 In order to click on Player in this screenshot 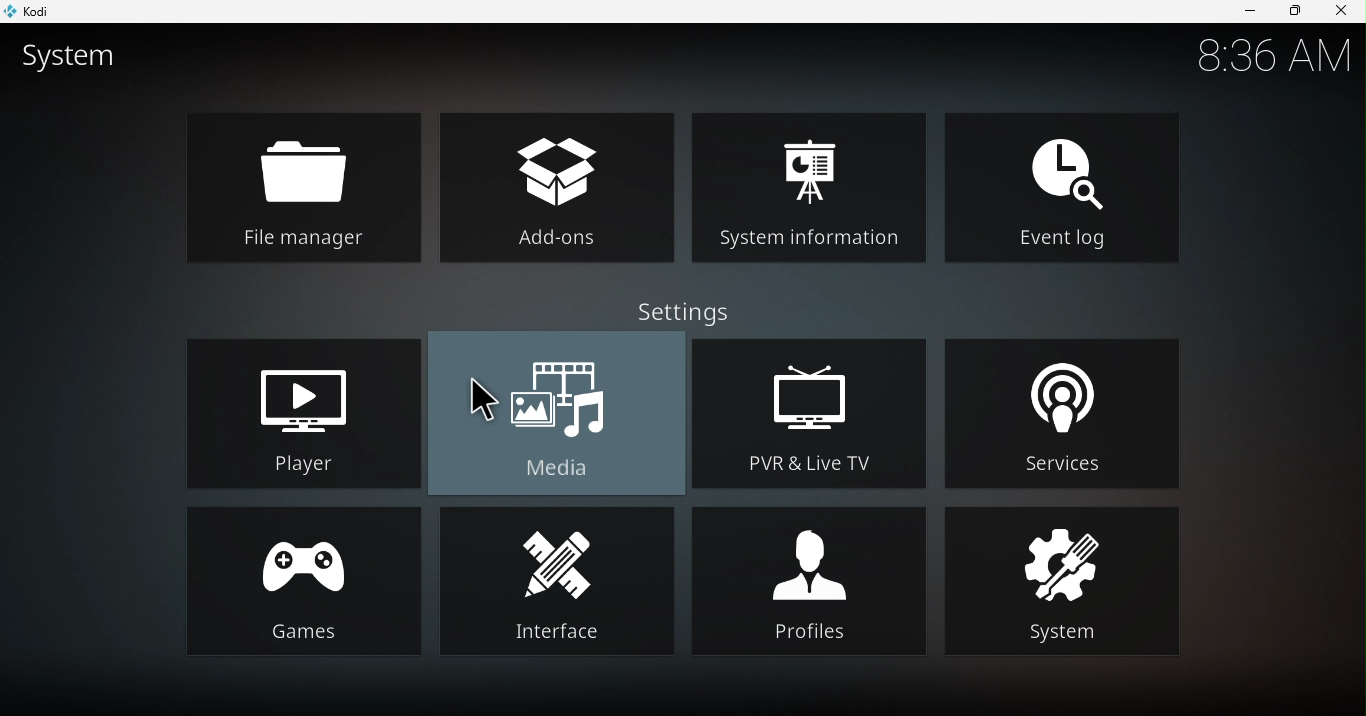, I will do `click(298, 410)`.